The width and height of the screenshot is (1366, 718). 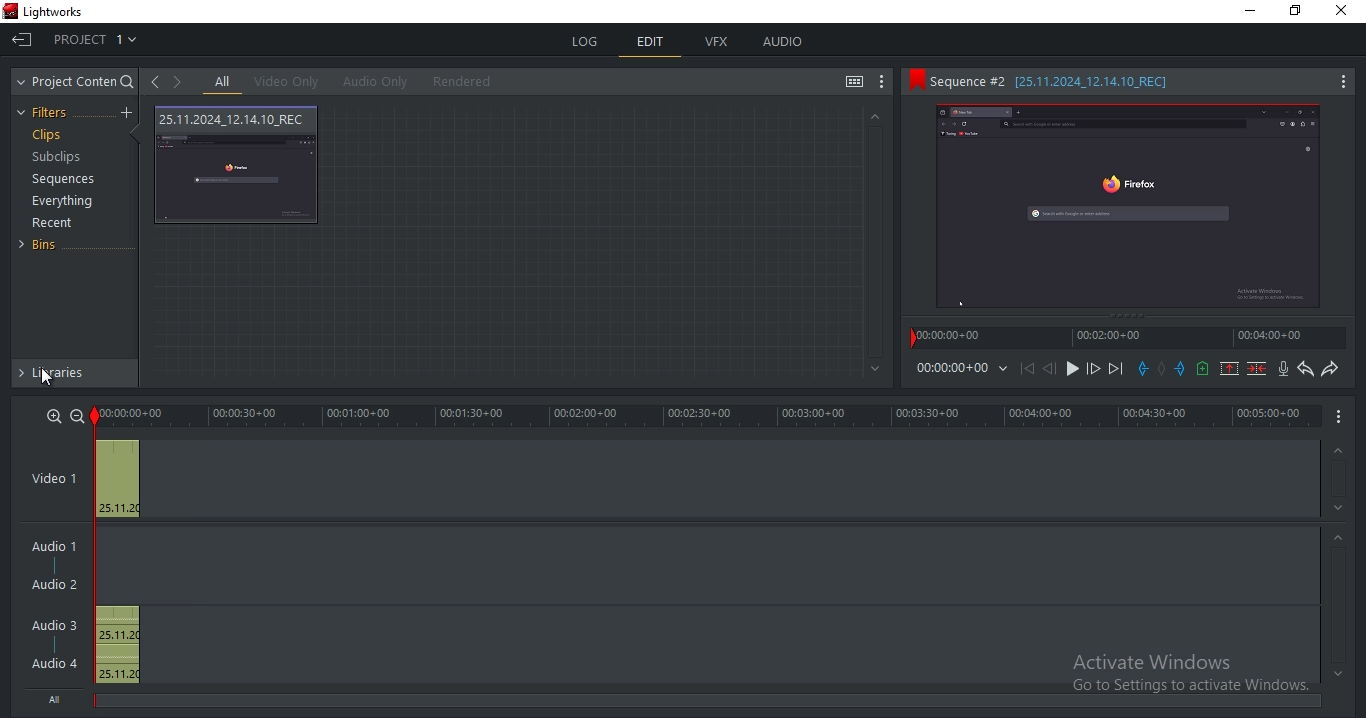 What do you see at coordinates (1142, 369) in the screenshot?
I see `add an in mark` at bounding box center [1142, 369].